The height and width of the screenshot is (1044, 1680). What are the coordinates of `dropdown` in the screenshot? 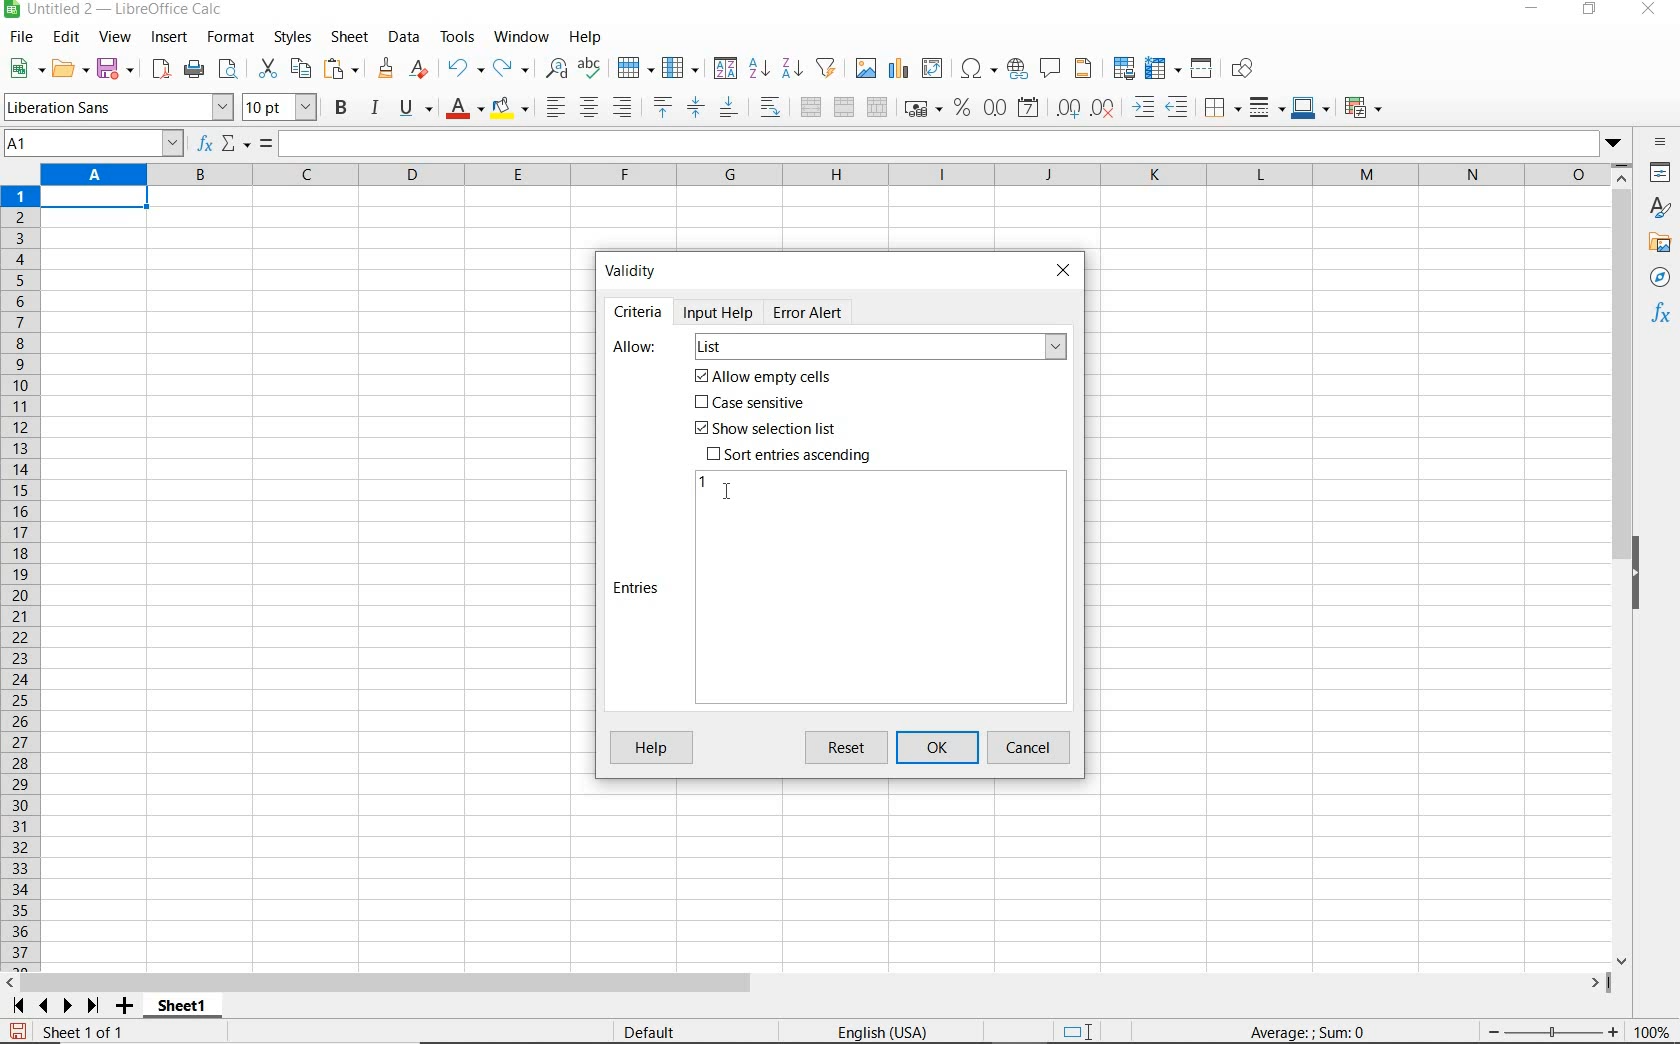 It's located at (1615, 145).